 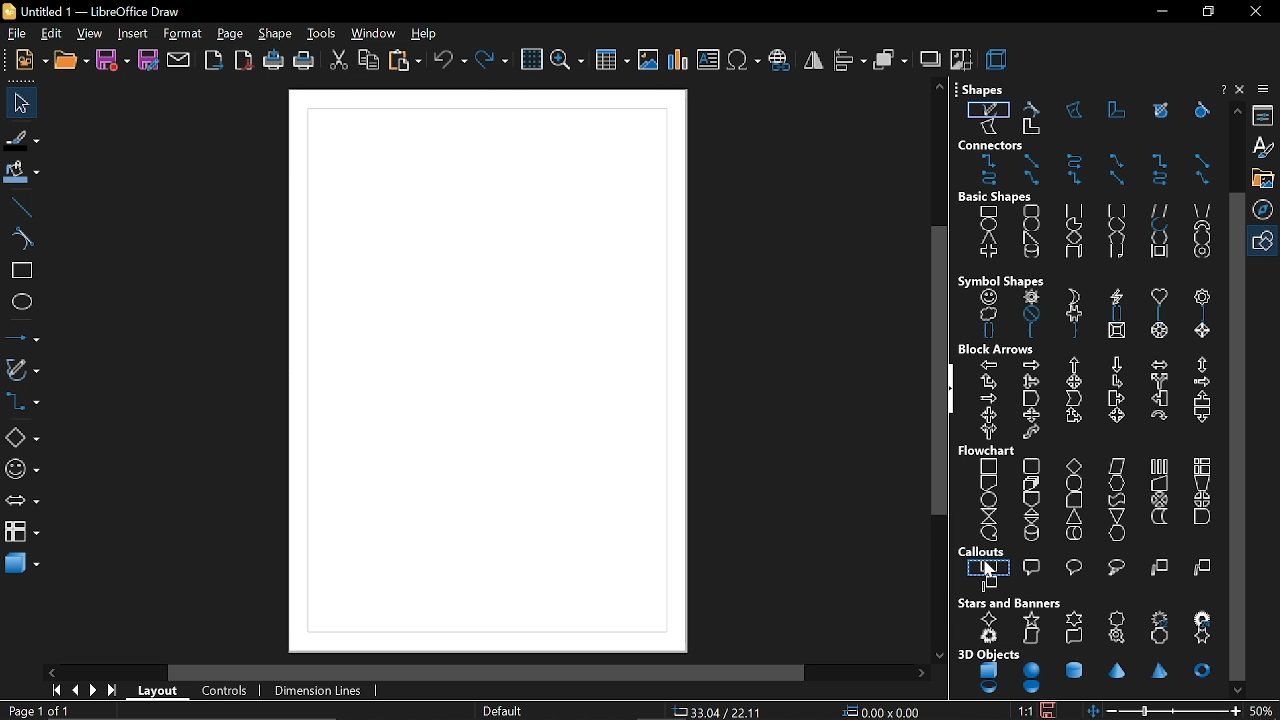 I want to click on sort, so click(x=1030, y=516).